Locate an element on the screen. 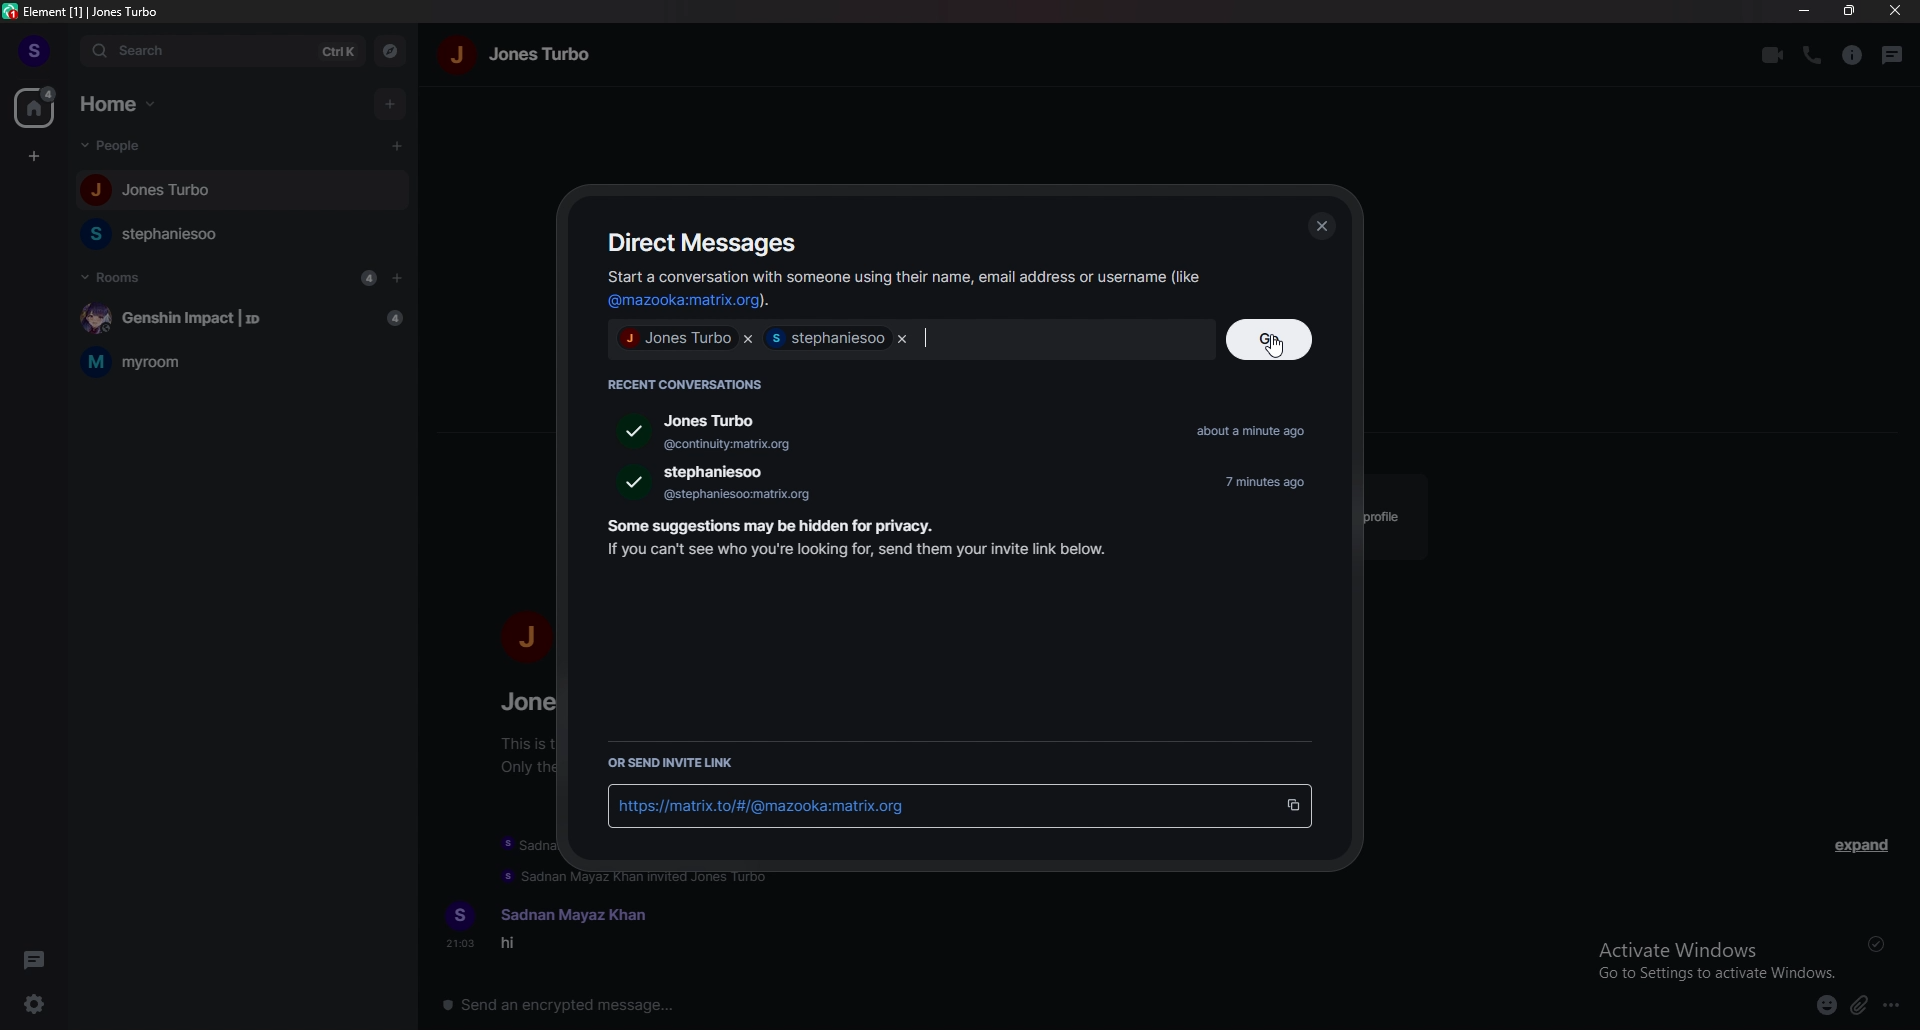  copy invite link is located at coordinates (1292, 807).